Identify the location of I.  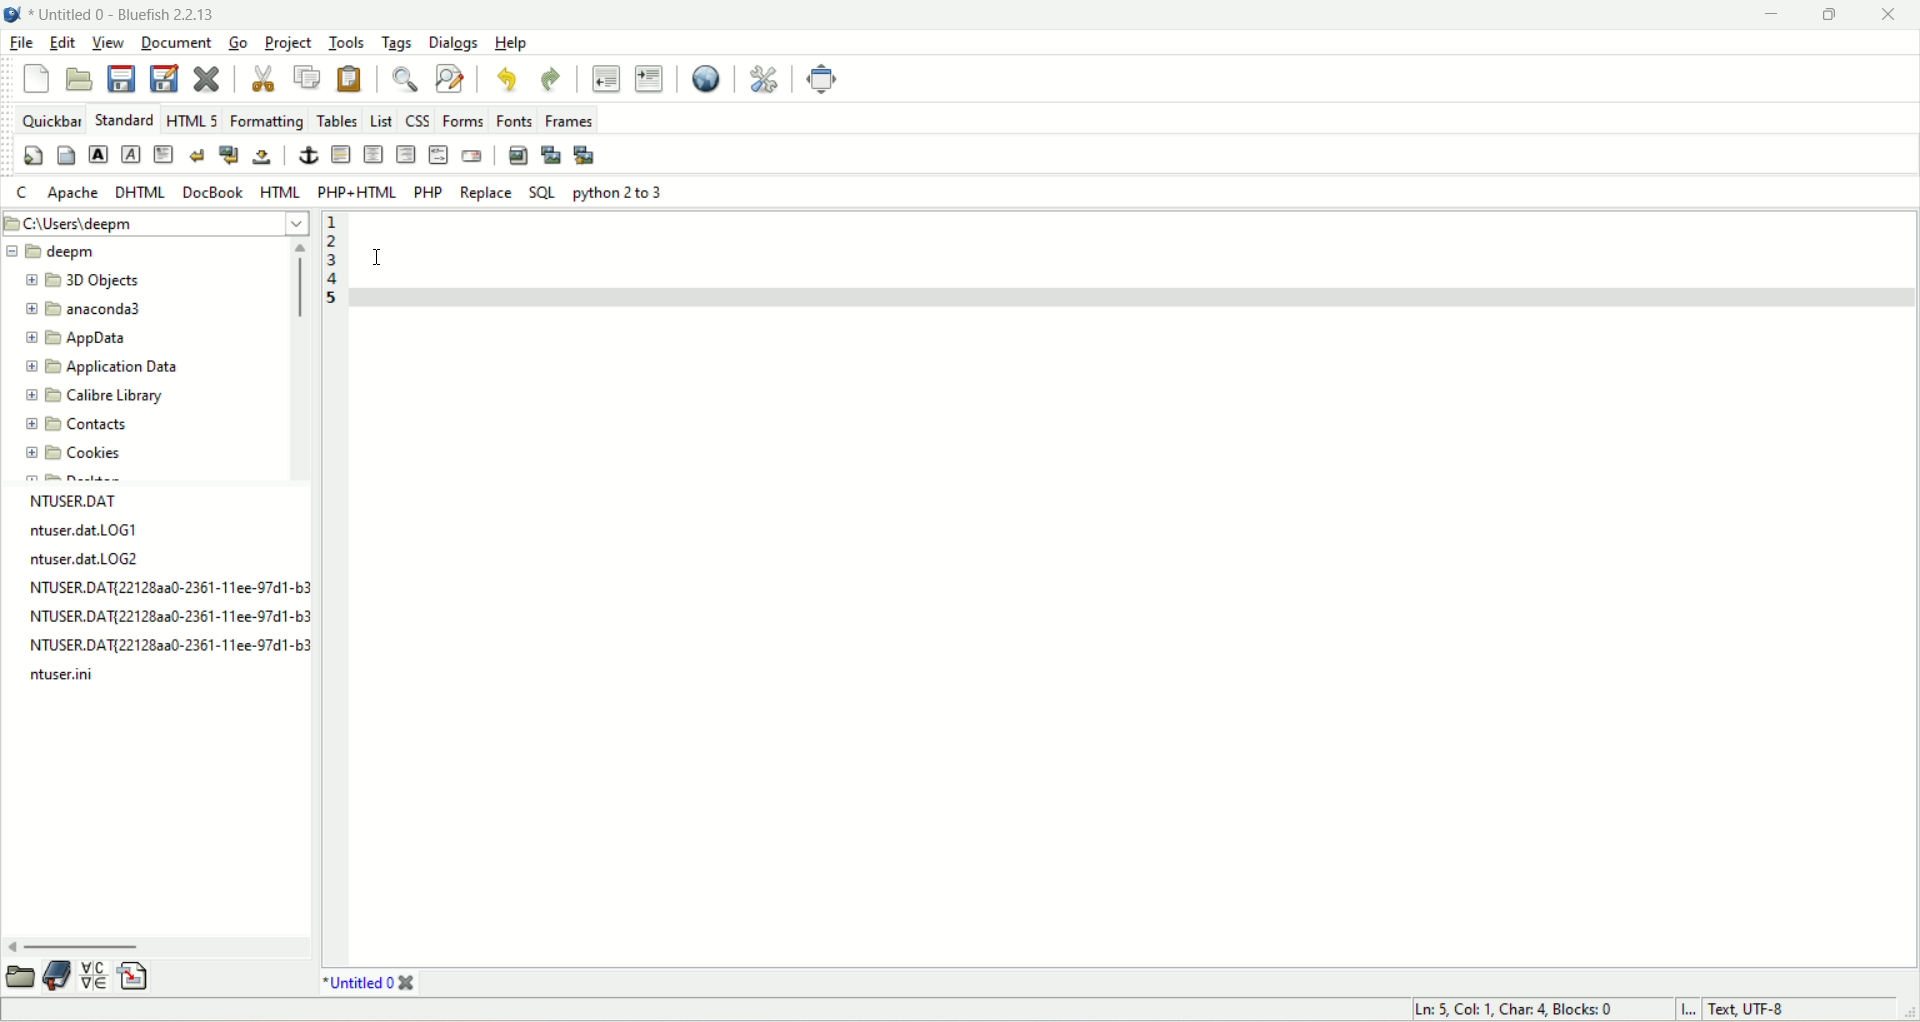
(1683, 1009).